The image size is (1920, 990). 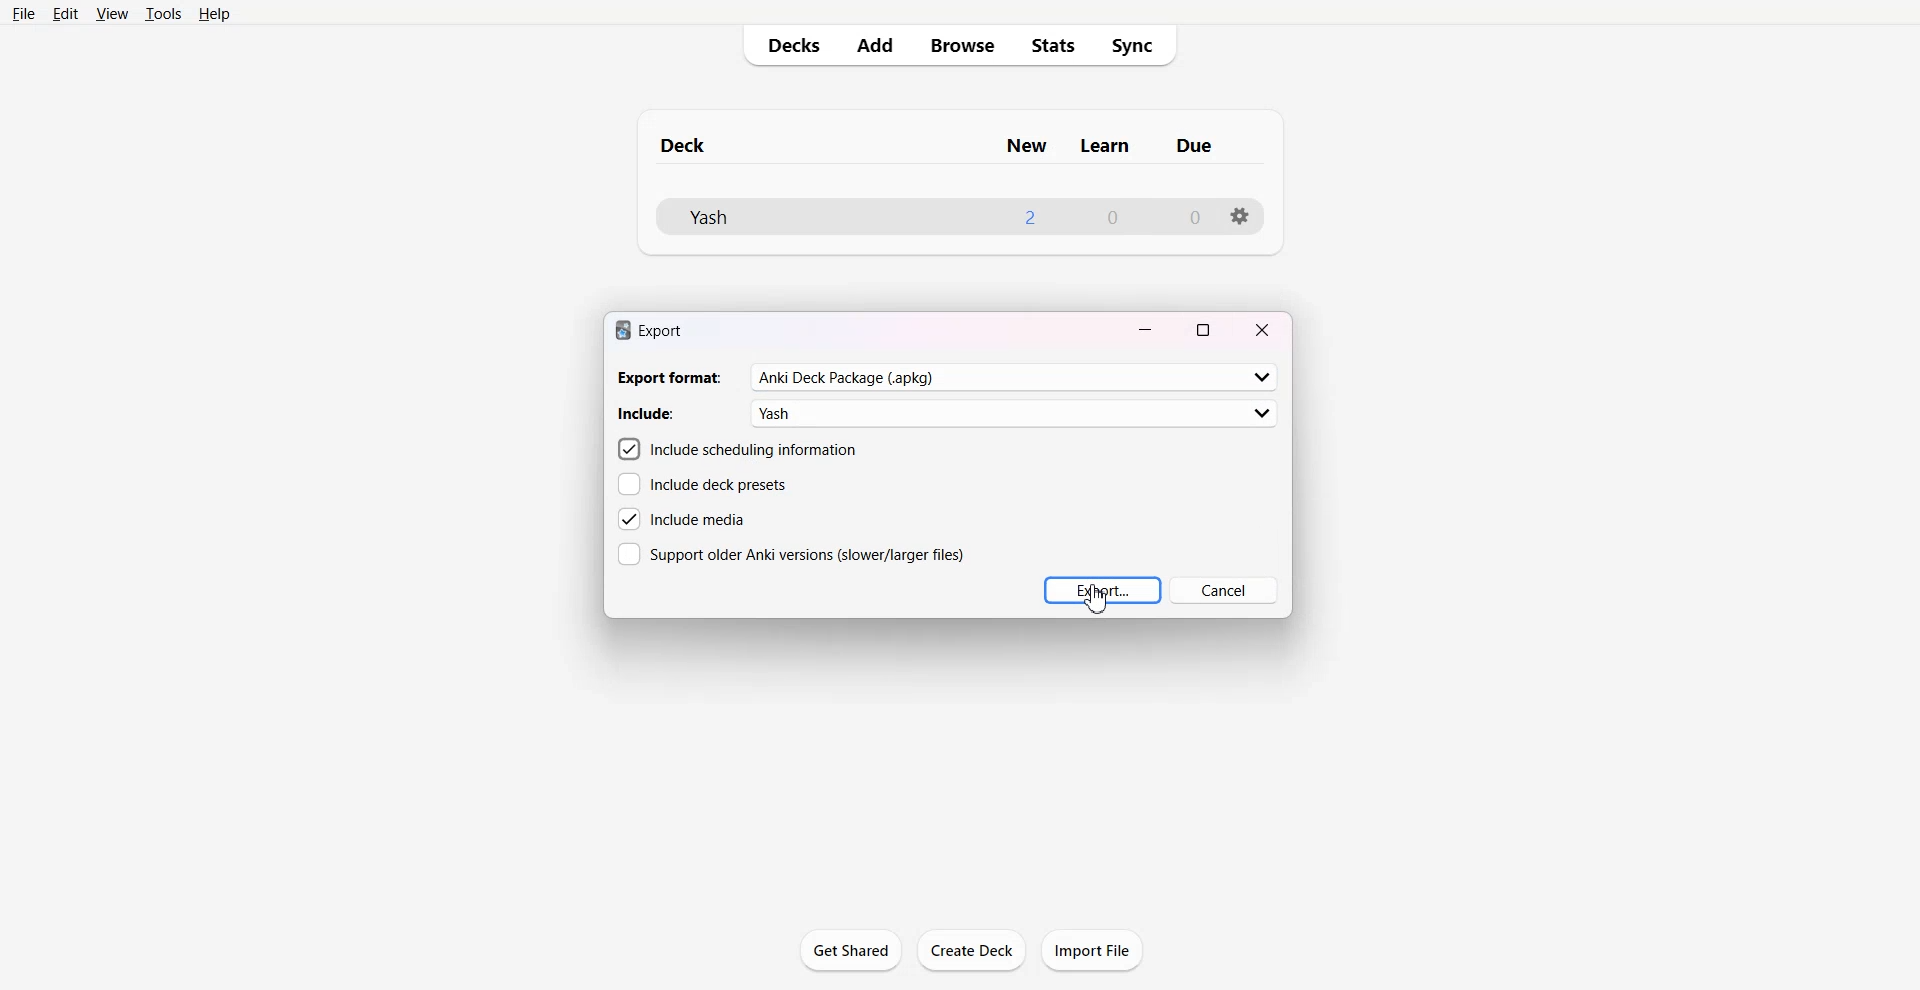 I want to click on View, so click(x=112, y=15).